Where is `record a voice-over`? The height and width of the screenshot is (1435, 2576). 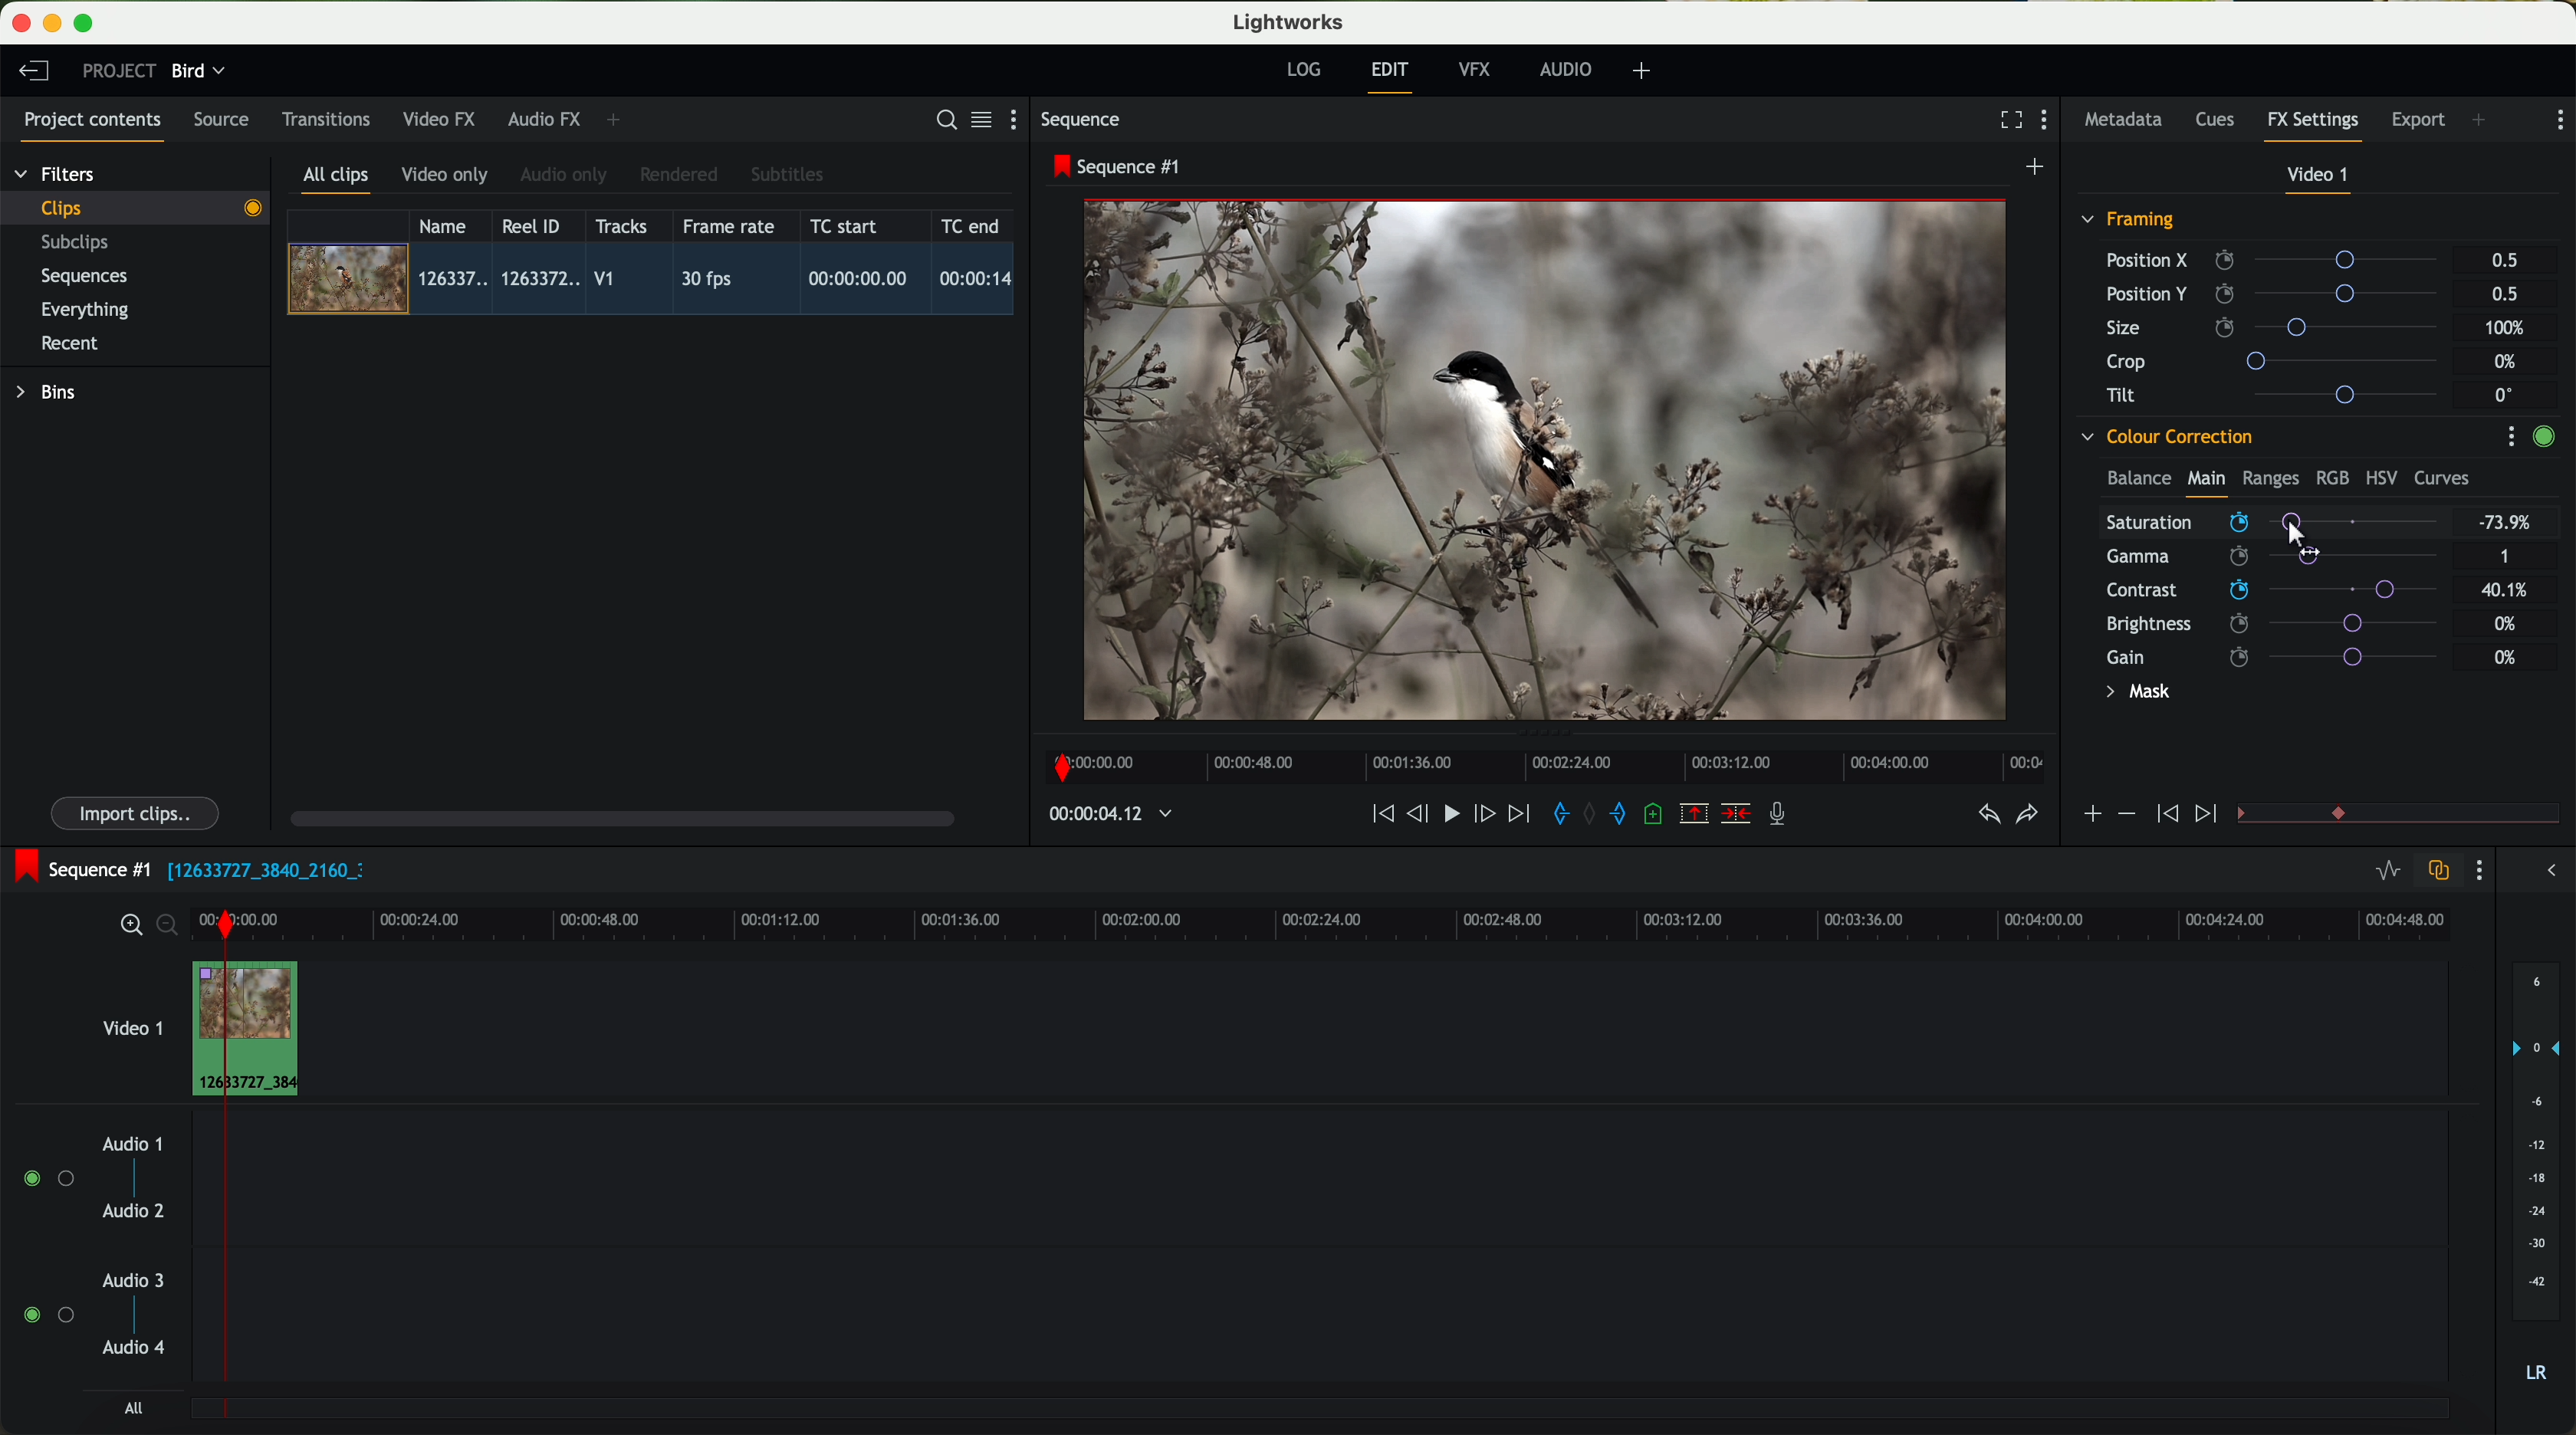
record a voice-over is located at coordinates (1785, 816).